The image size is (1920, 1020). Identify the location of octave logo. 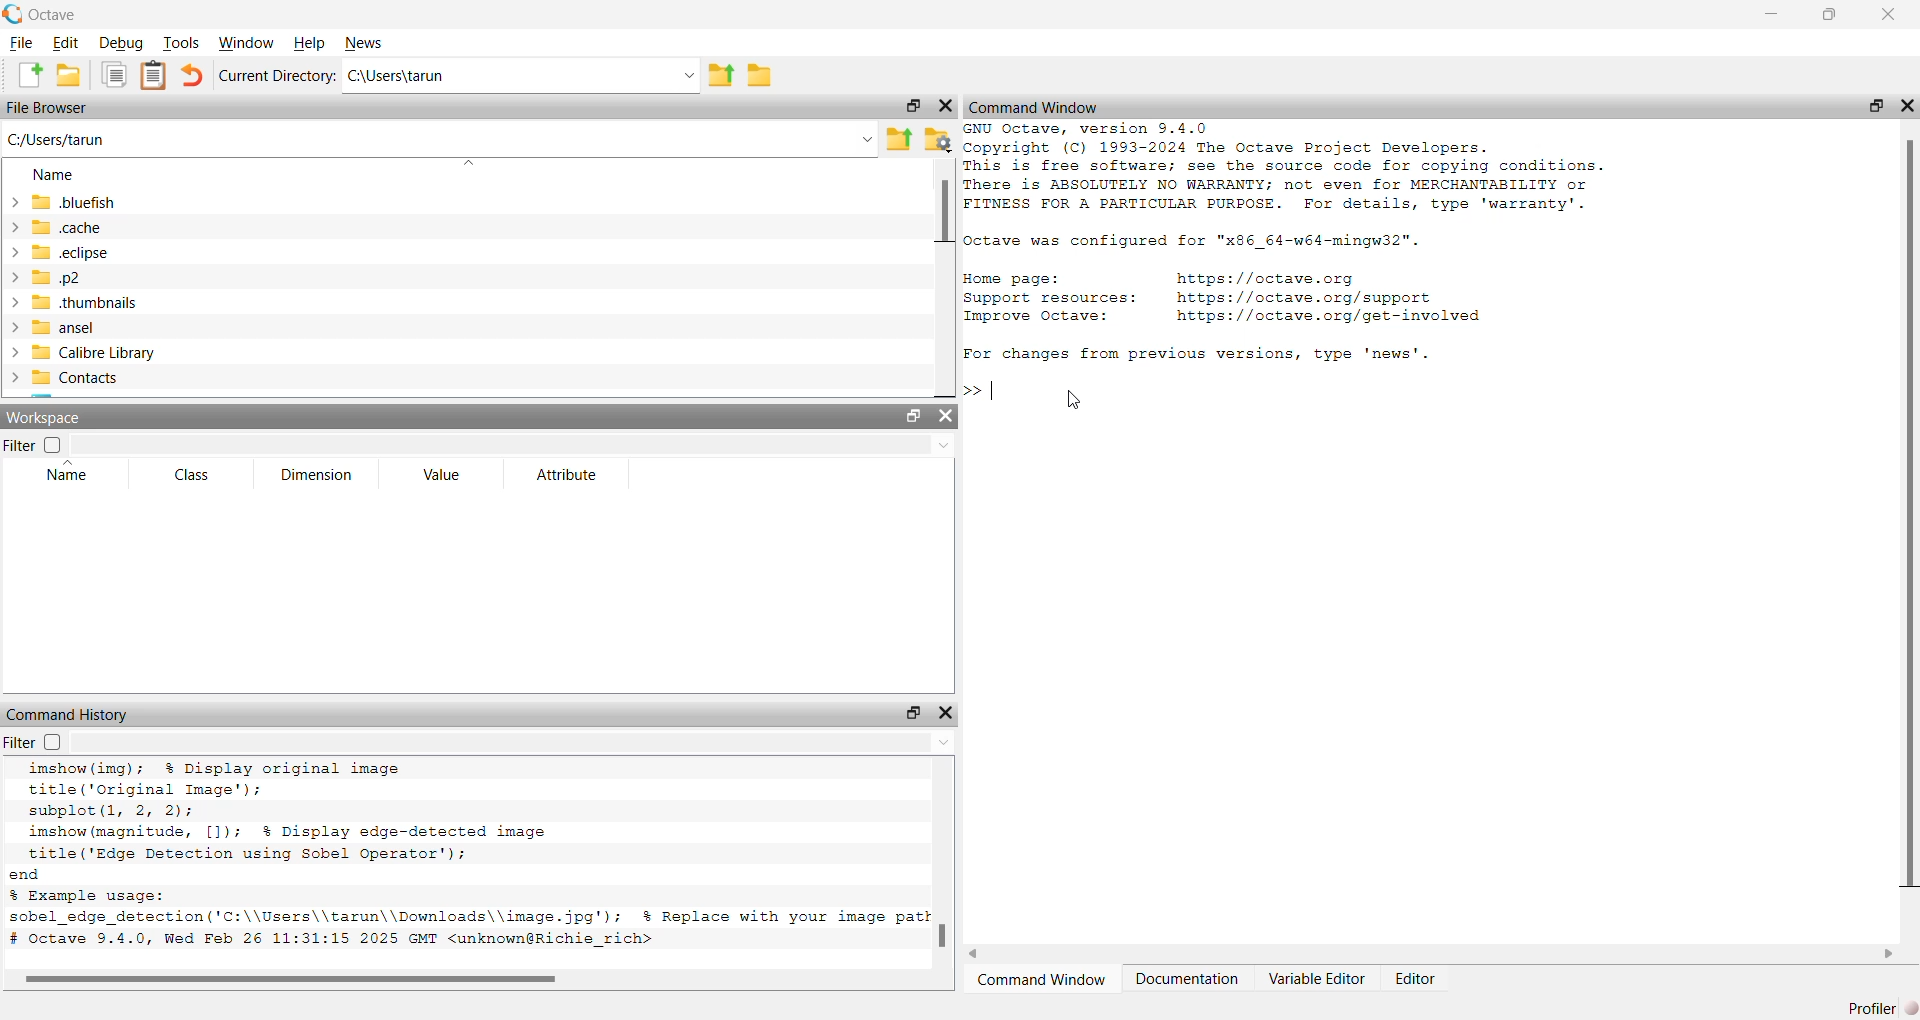
(12, 13).